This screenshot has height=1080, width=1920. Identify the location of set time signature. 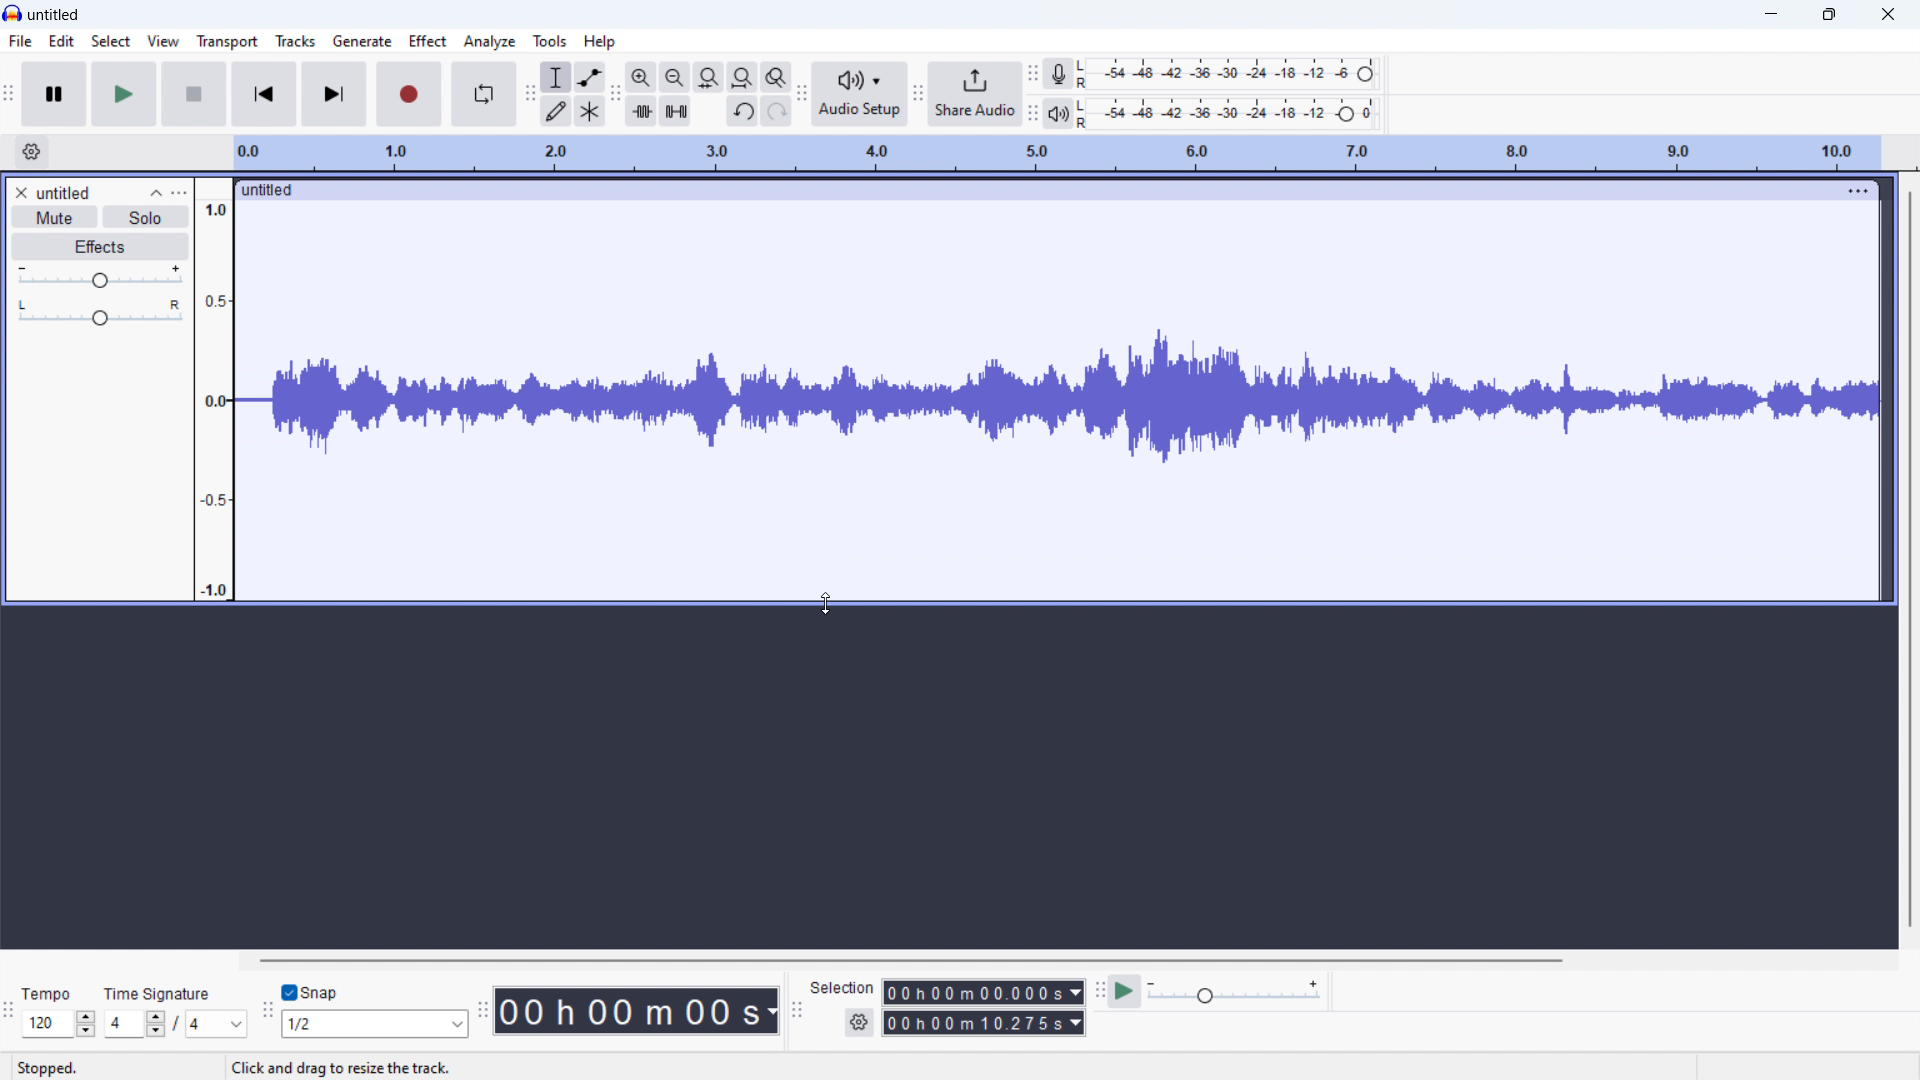
(174, 1025).